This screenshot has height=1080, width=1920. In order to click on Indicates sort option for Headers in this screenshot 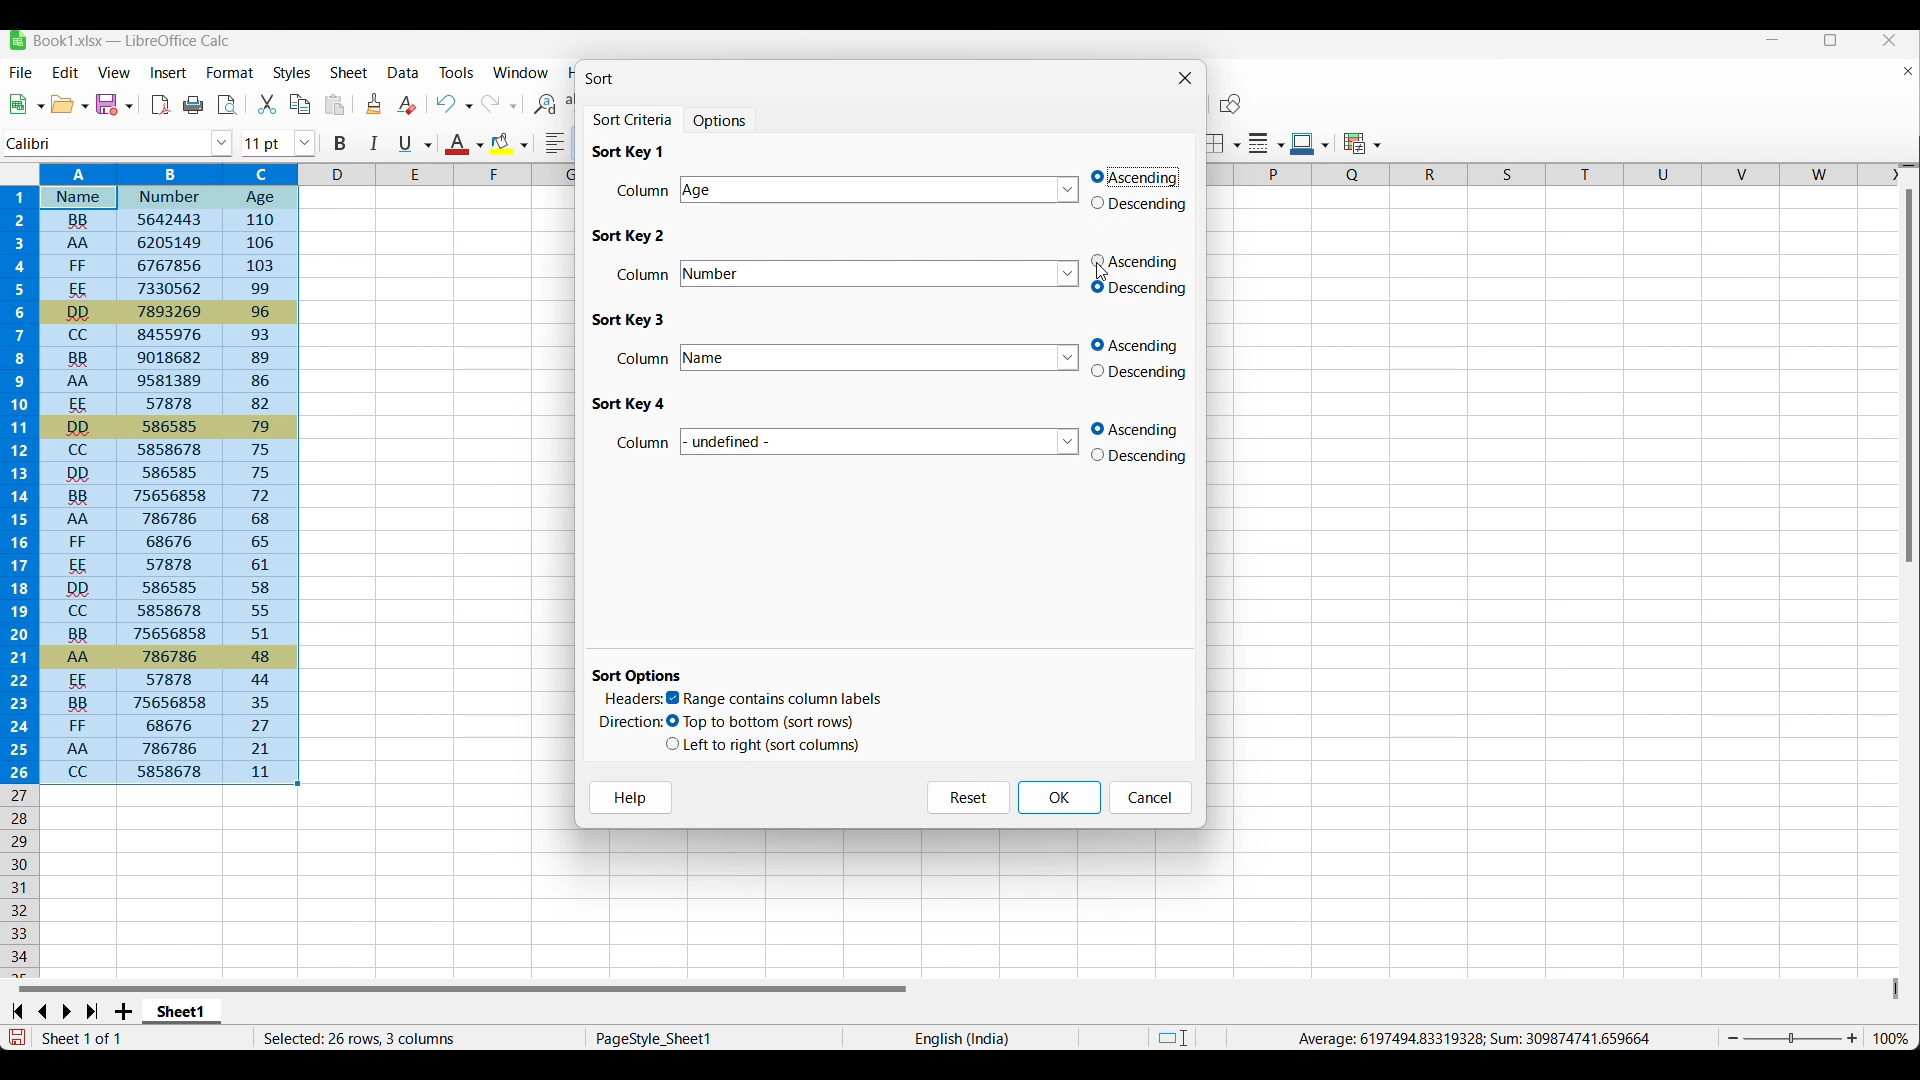, I will do `click(634, 698)`.